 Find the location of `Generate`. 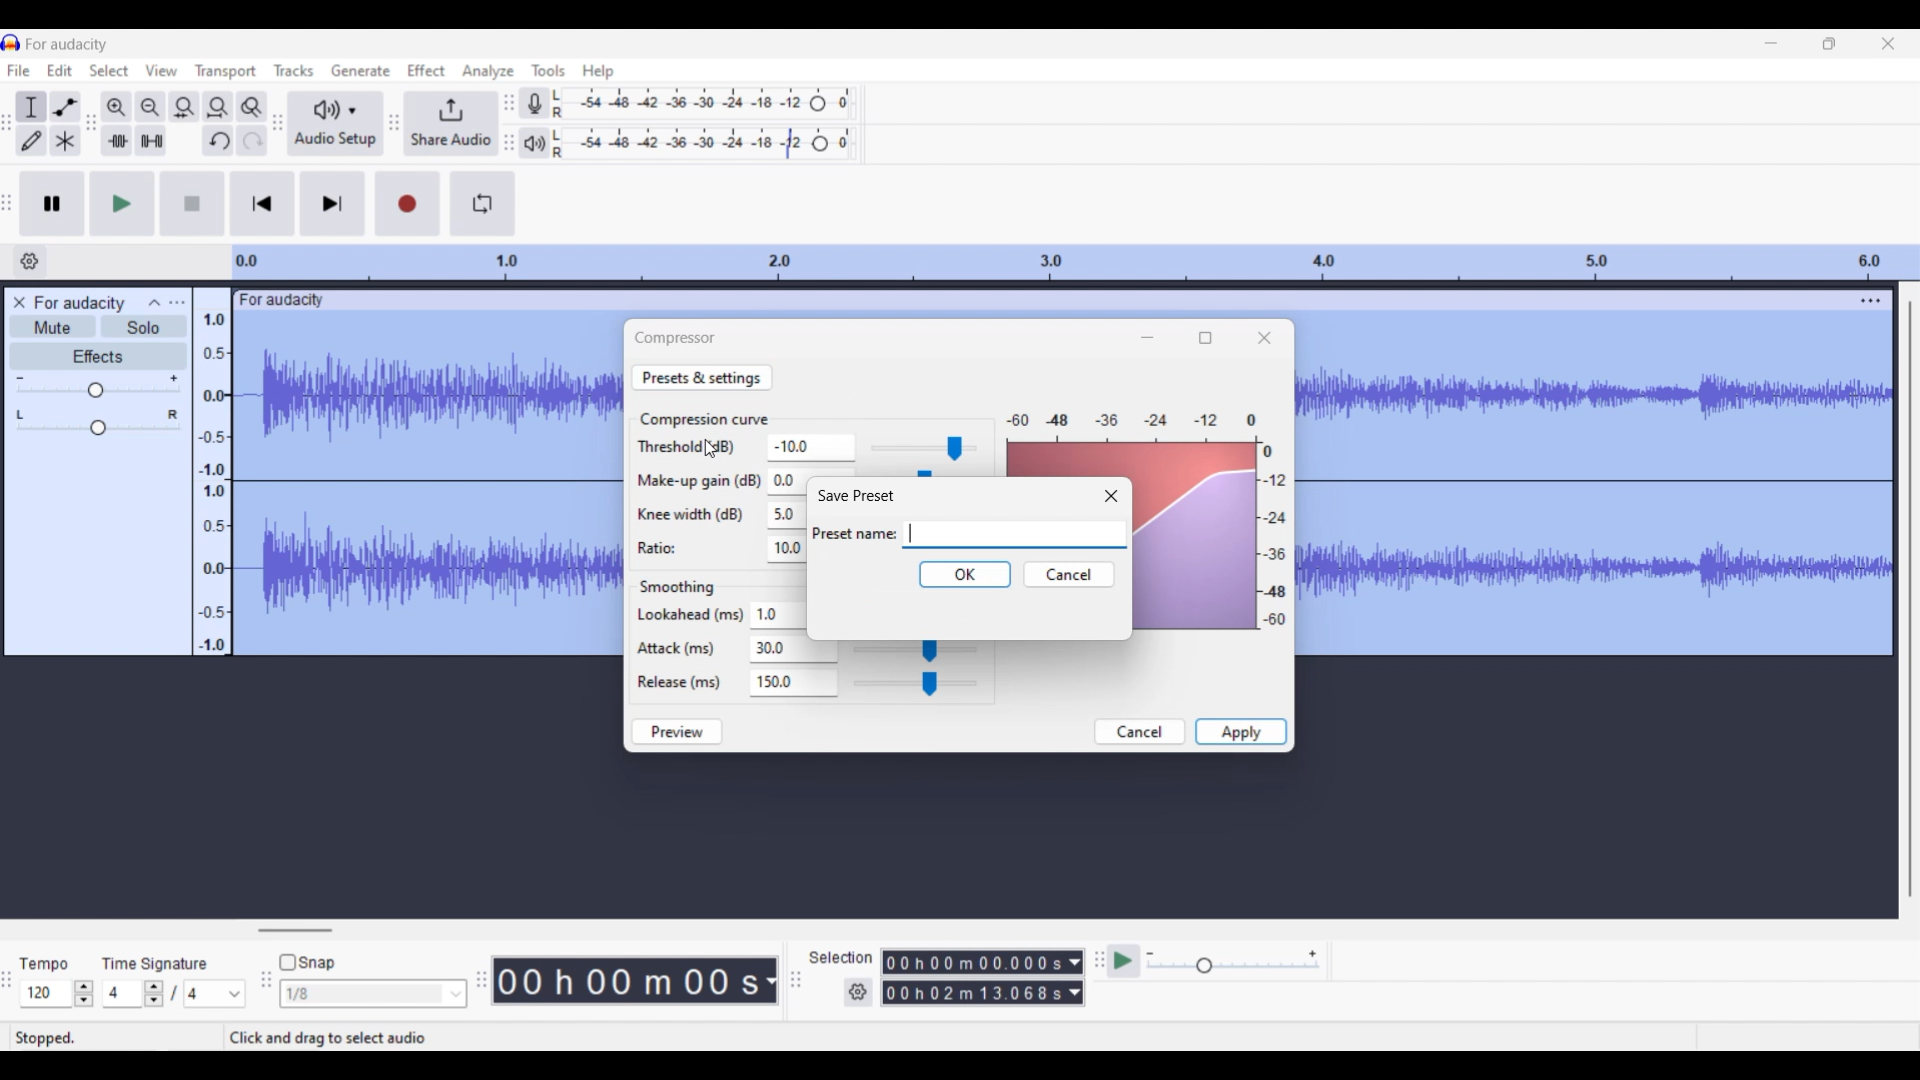

Generate is located at coordinates (360, 69).